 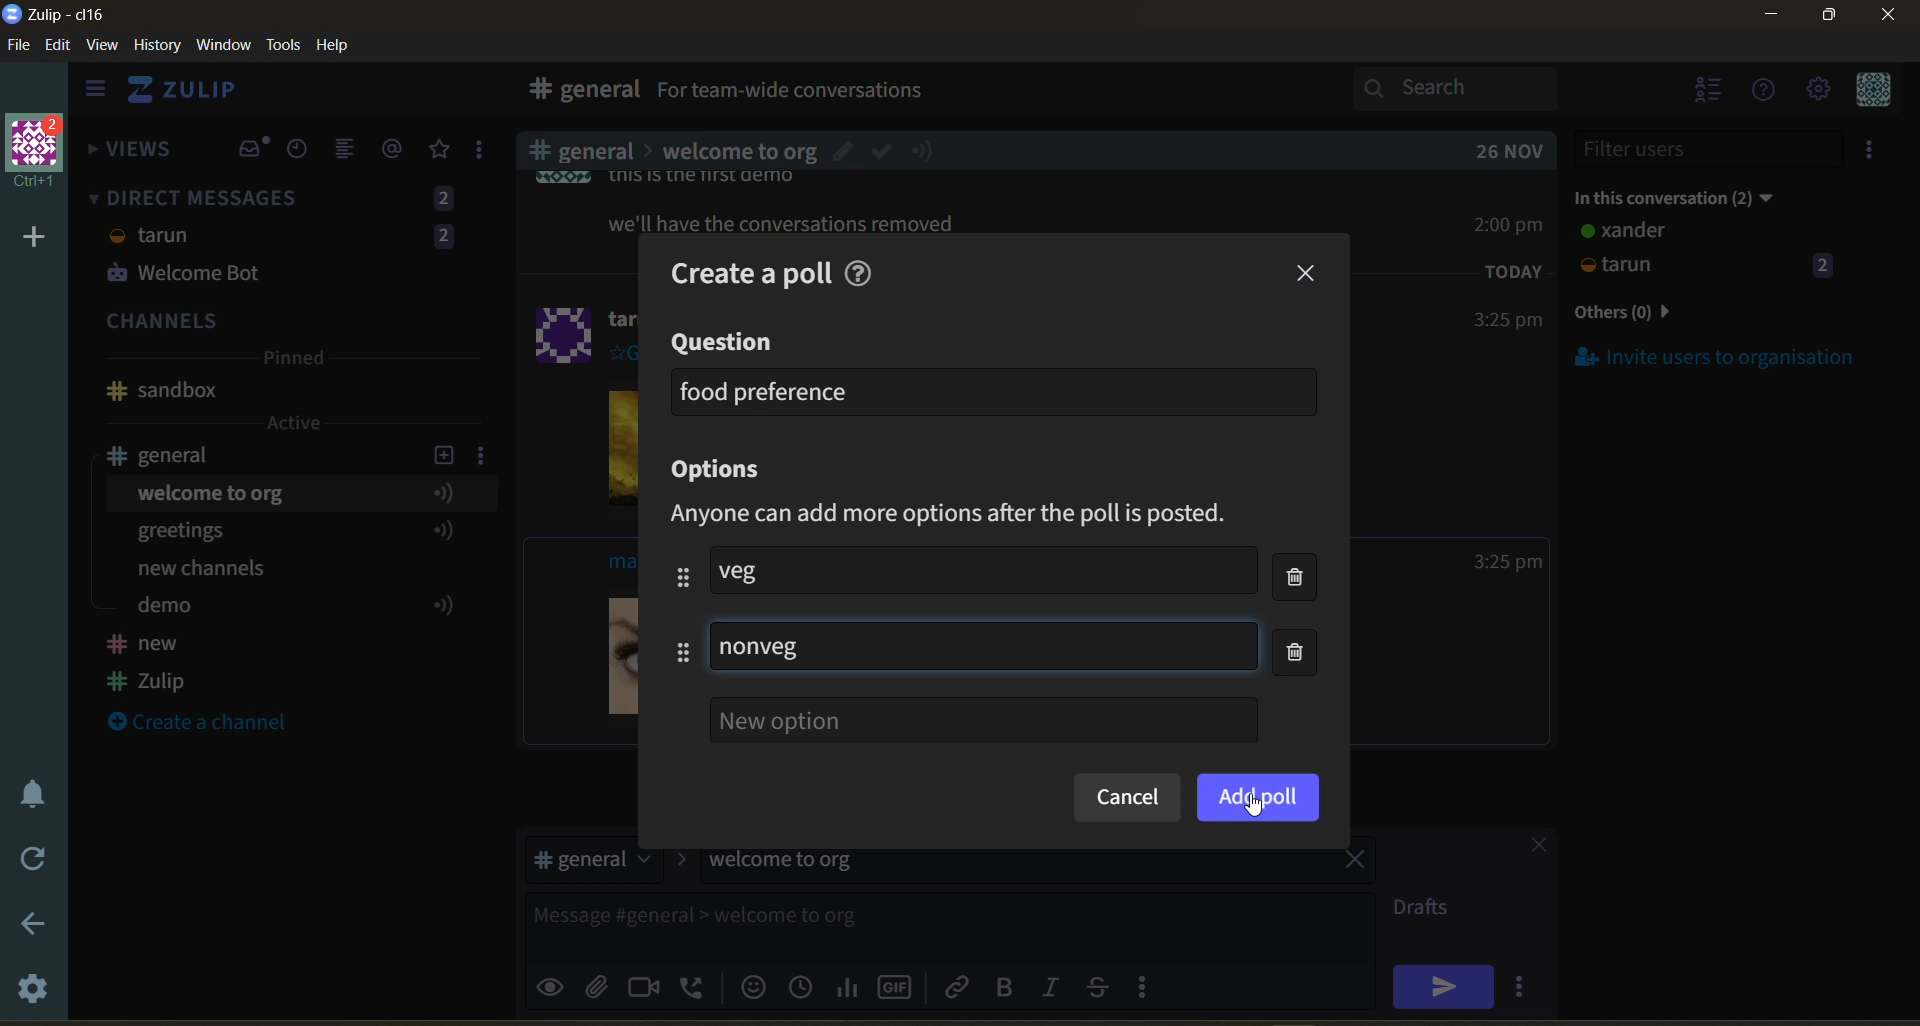 I want to click on , so click(x=738, y=147).